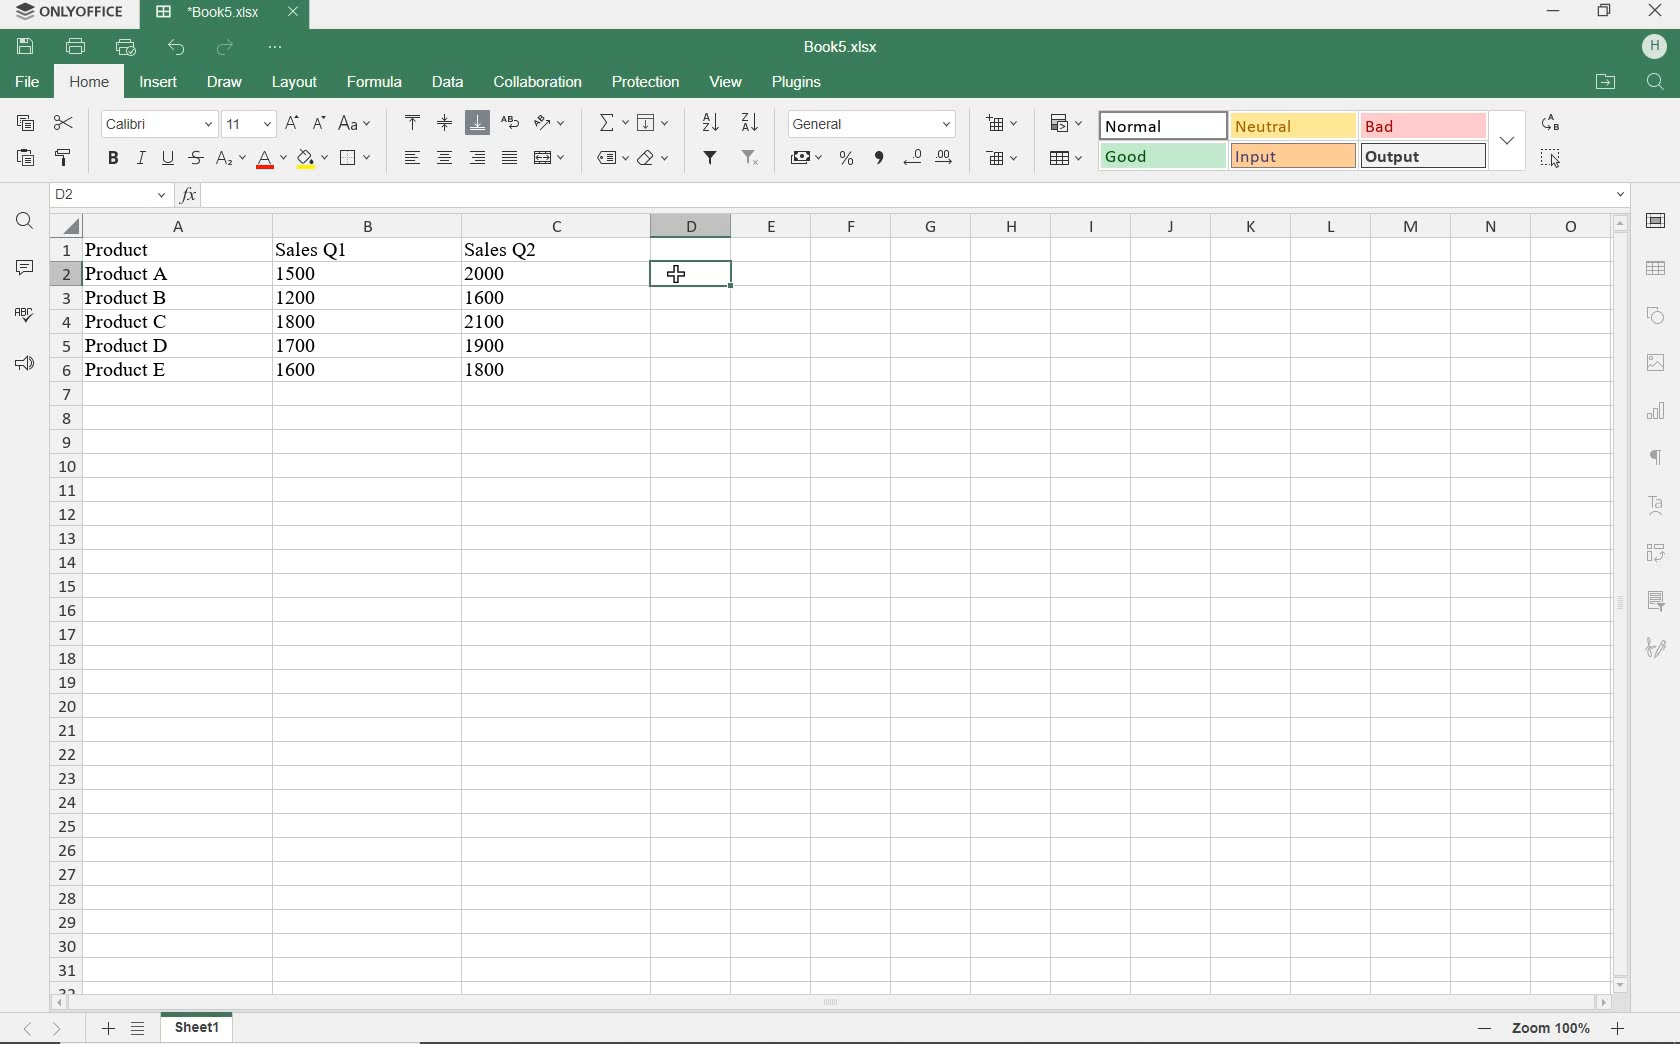 This screenshot has width=1680, height=1044. I want to click on paste, so click(25, 157).